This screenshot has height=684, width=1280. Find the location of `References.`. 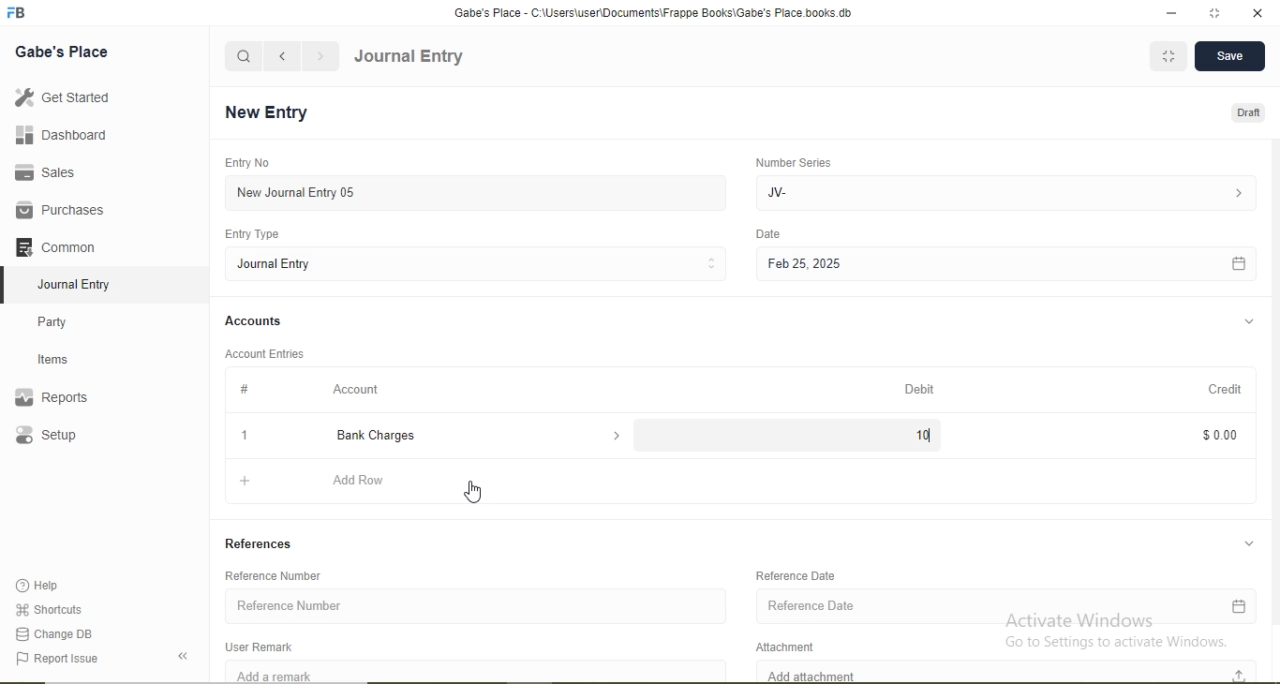

References. is located at coordinates (259, 543).